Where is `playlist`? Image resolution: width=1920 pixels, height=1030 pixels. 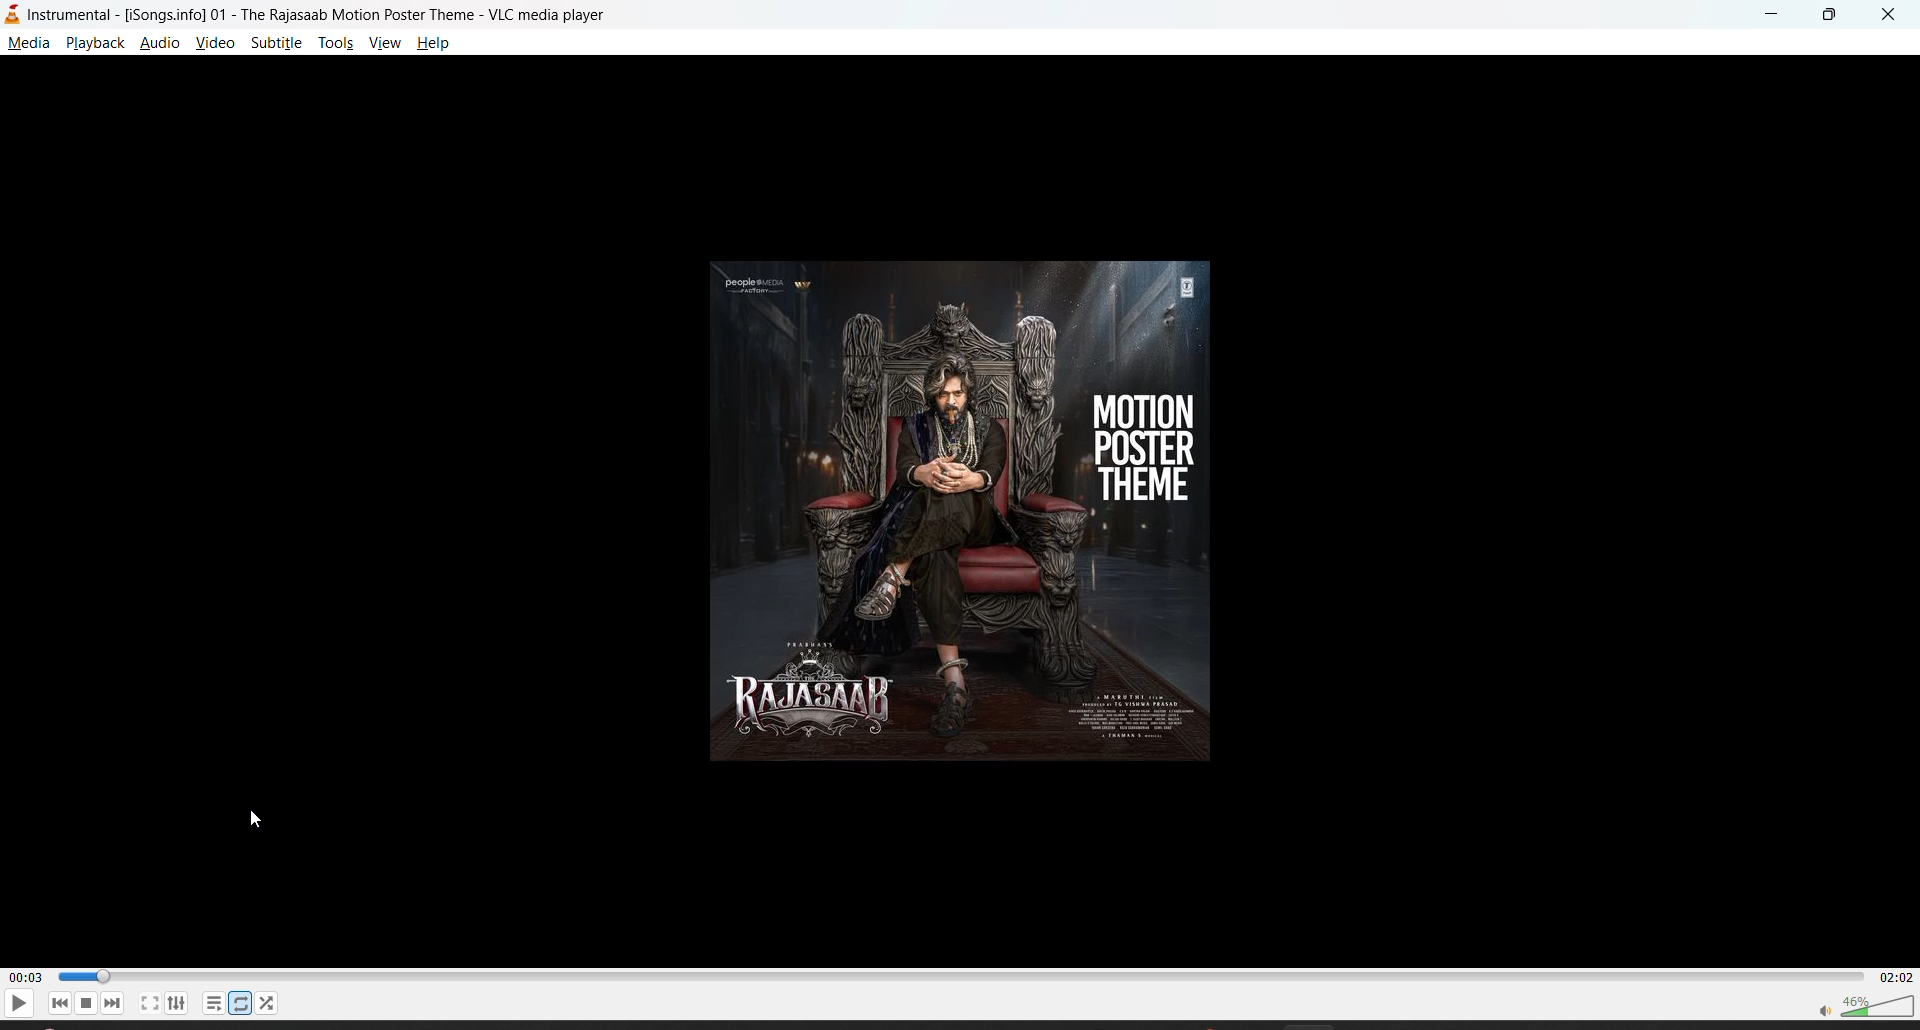 playlist is located at coordinates (216, 1004).